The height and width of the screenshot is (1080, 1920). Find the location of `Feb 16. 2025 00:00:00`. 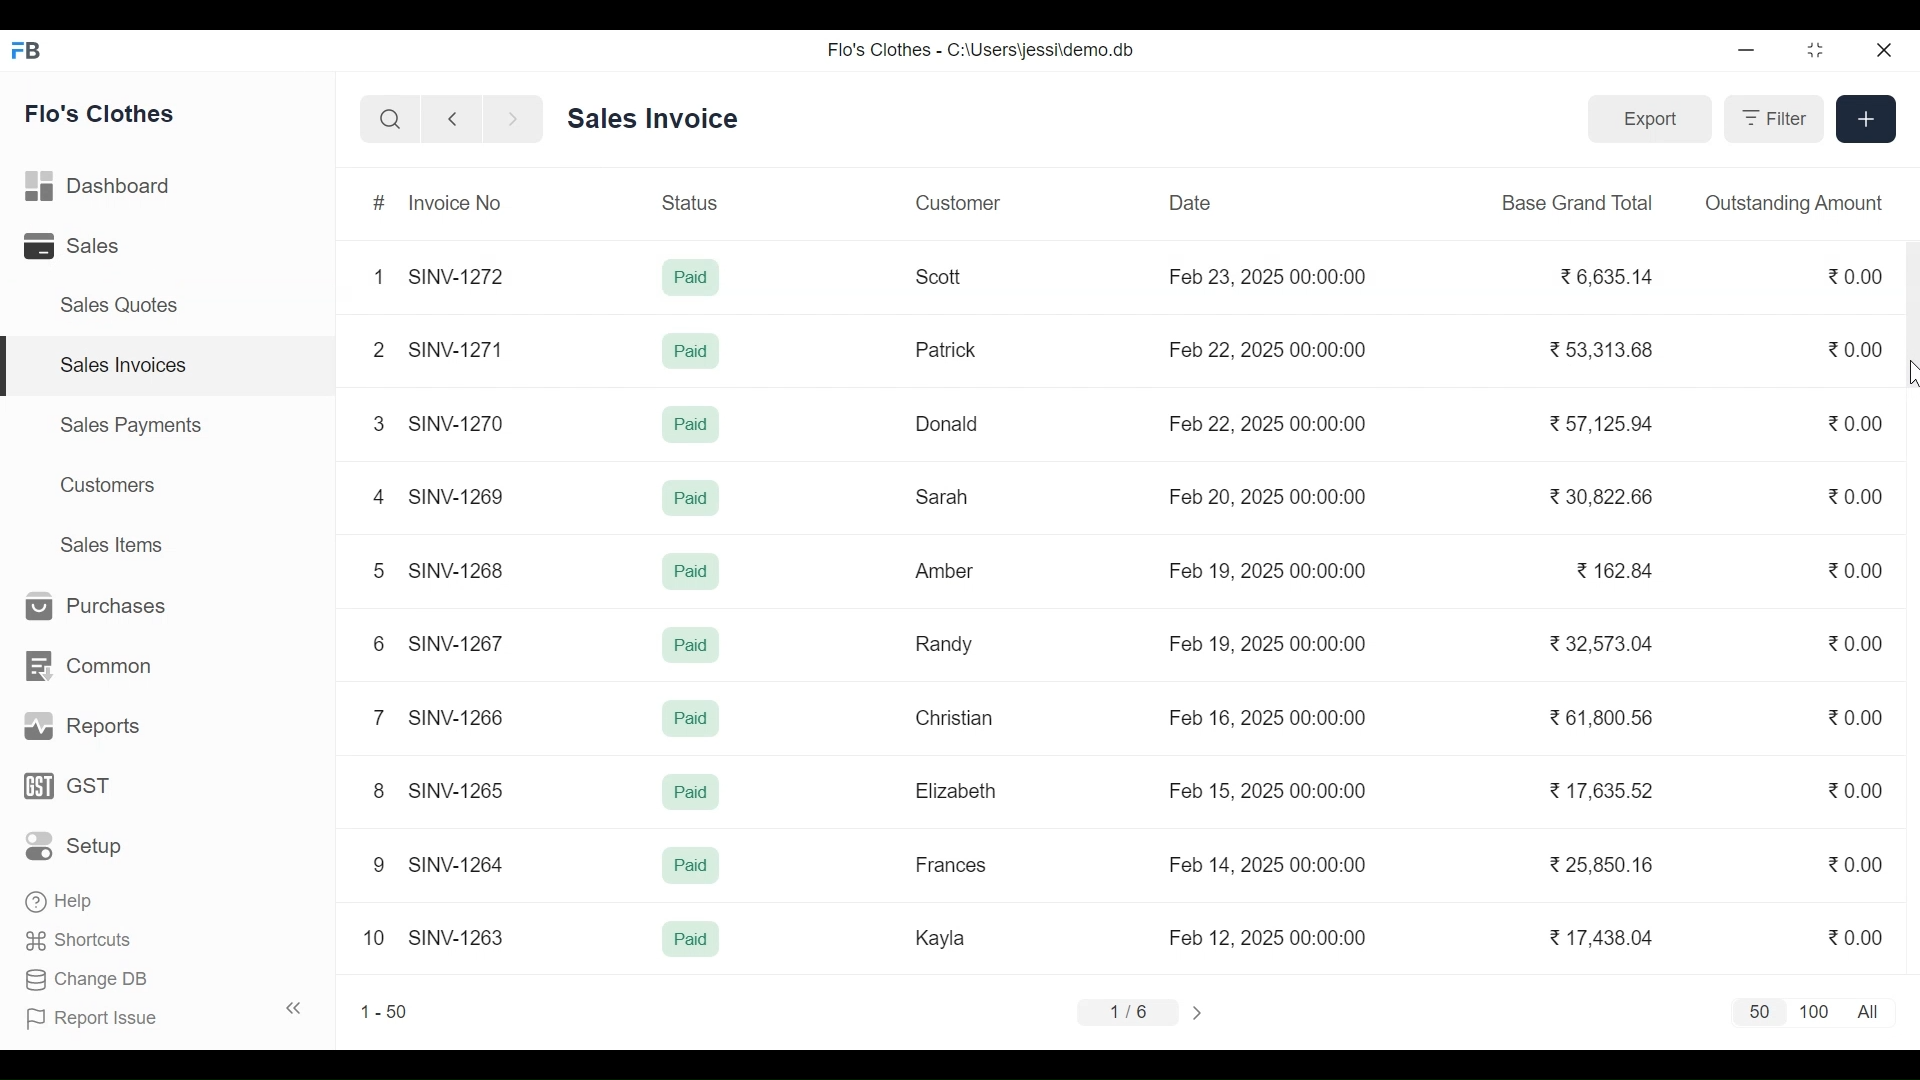

Feb 16. 2025 00:00:00 is located at coordinates (1266, 717).